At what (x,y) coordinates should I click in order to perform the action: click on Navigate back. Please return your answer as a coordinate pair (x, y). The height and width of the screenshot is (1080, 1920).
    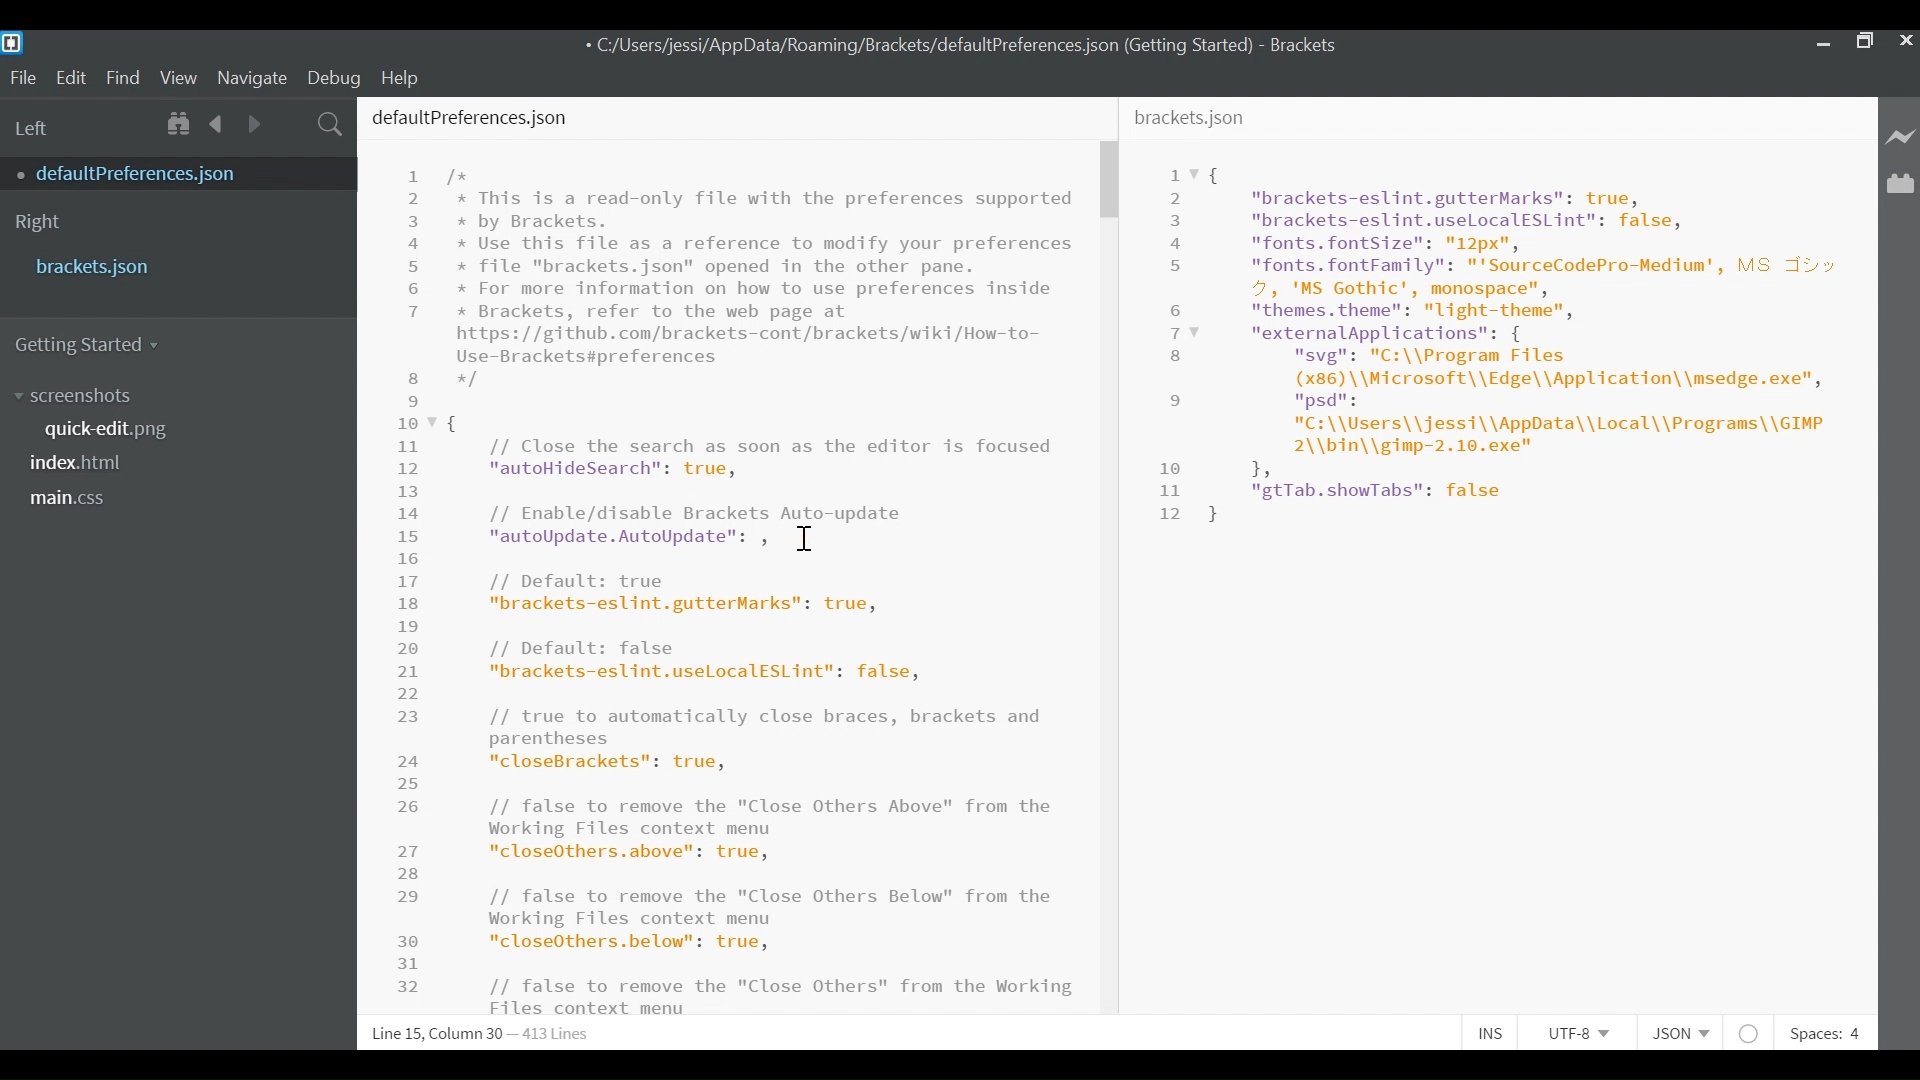
    Looking at the image, I should click on (218, 123).